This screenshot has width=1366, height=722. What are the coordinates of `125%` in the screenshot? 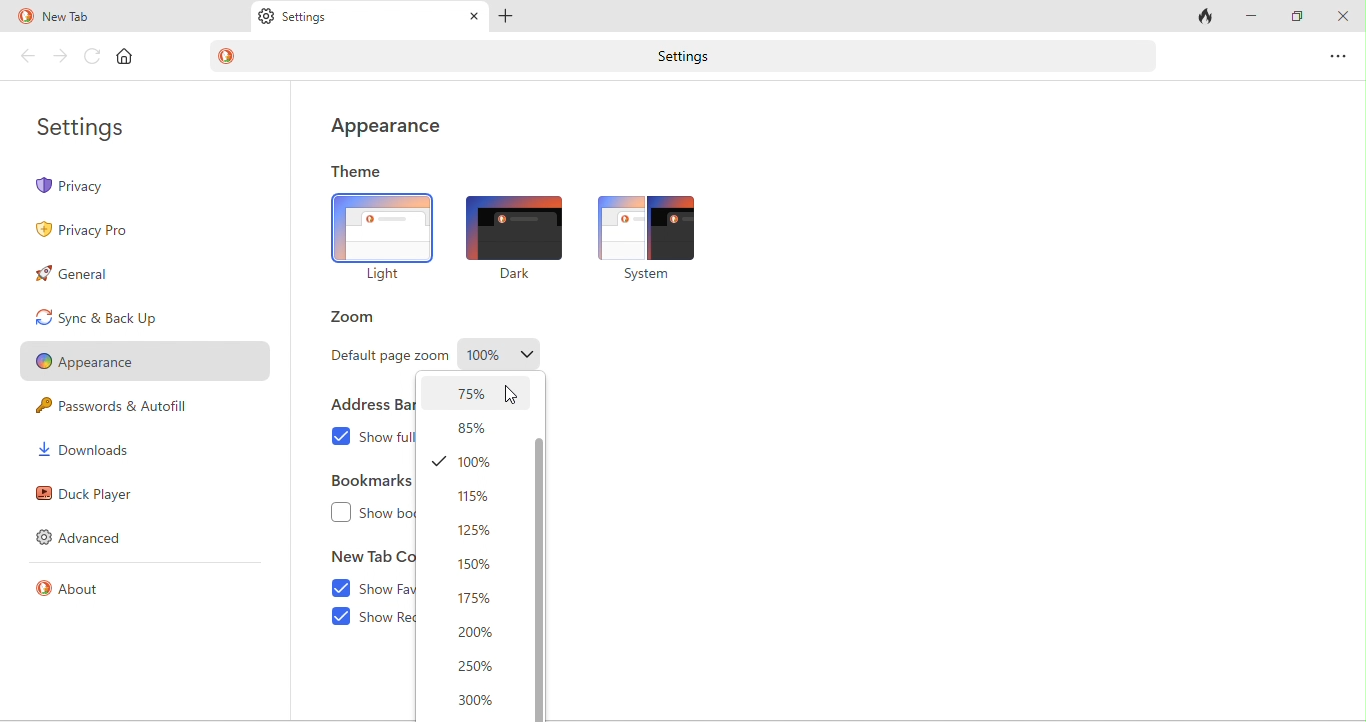 It's located at (471, 529).